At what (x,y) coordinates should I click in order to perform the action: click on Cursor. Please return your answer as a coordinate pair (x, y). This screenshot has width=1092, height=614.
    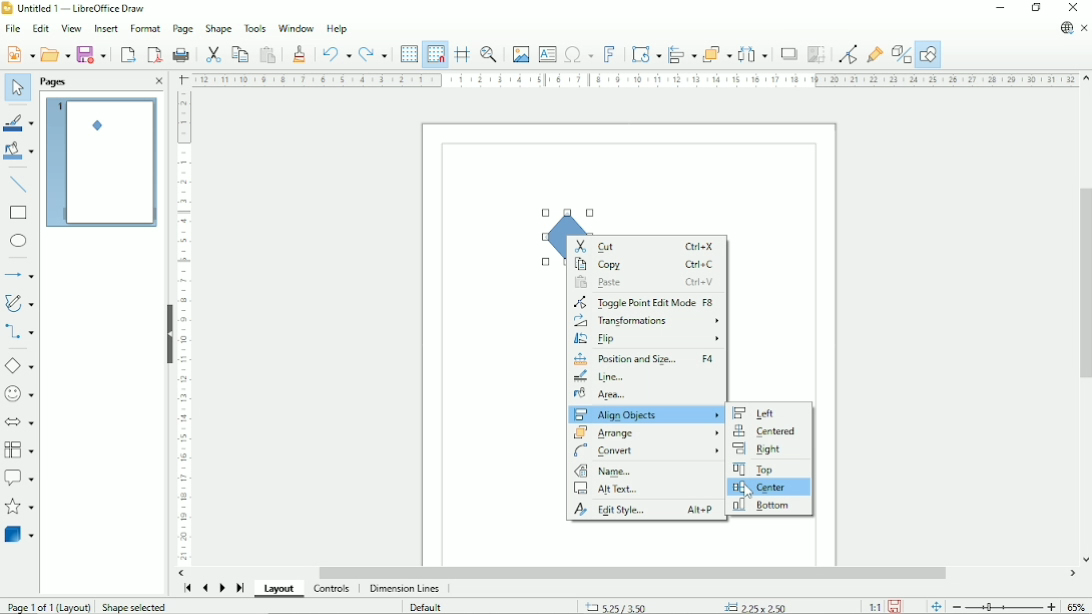
    Looking at the image, I should click on (747, 491).